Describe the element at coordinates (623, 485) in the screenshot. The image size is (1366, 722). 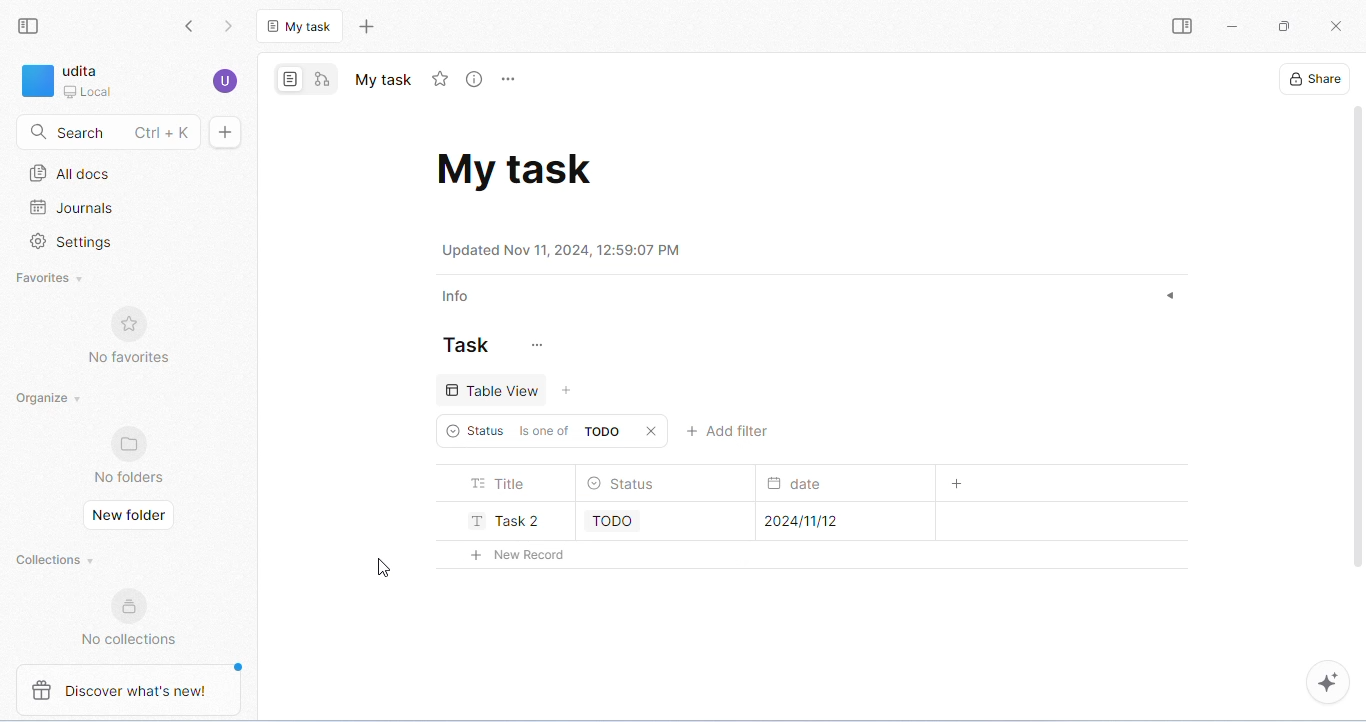
I see `status` at that location.